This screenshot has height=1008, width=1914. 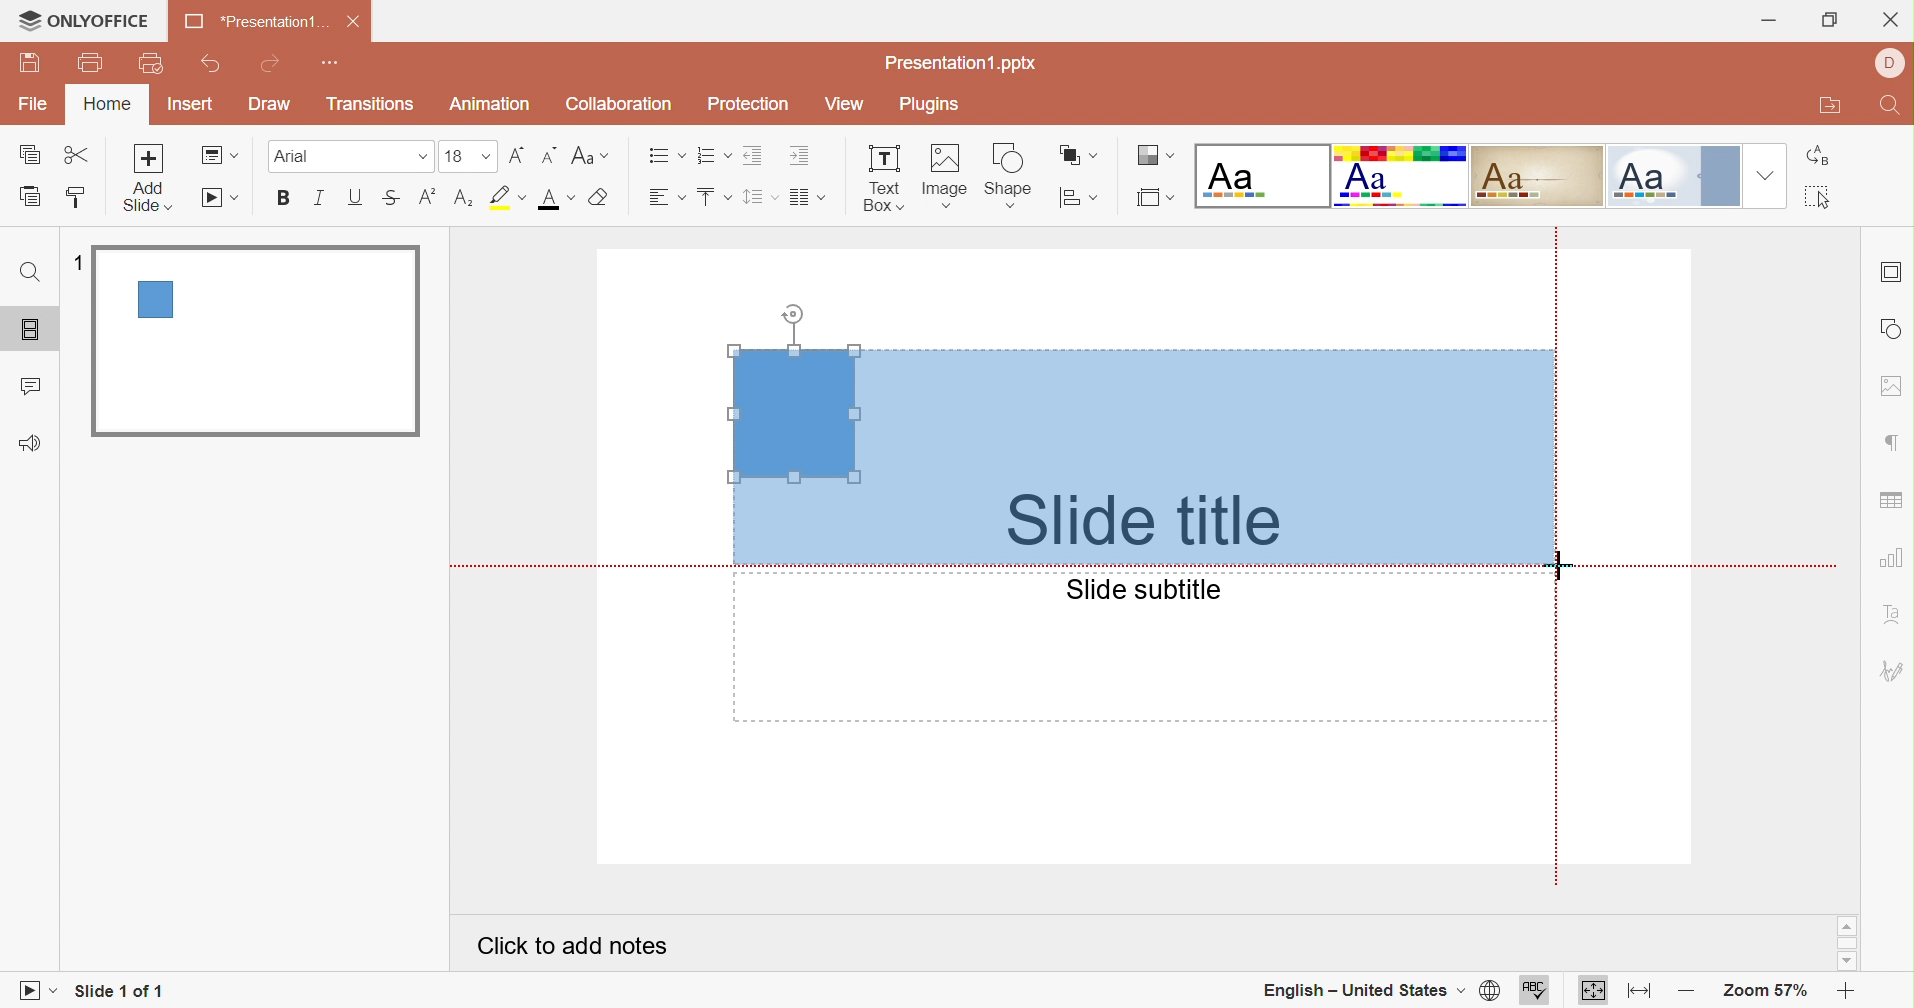 I want to click on Bold, so click(x=286, y=197).